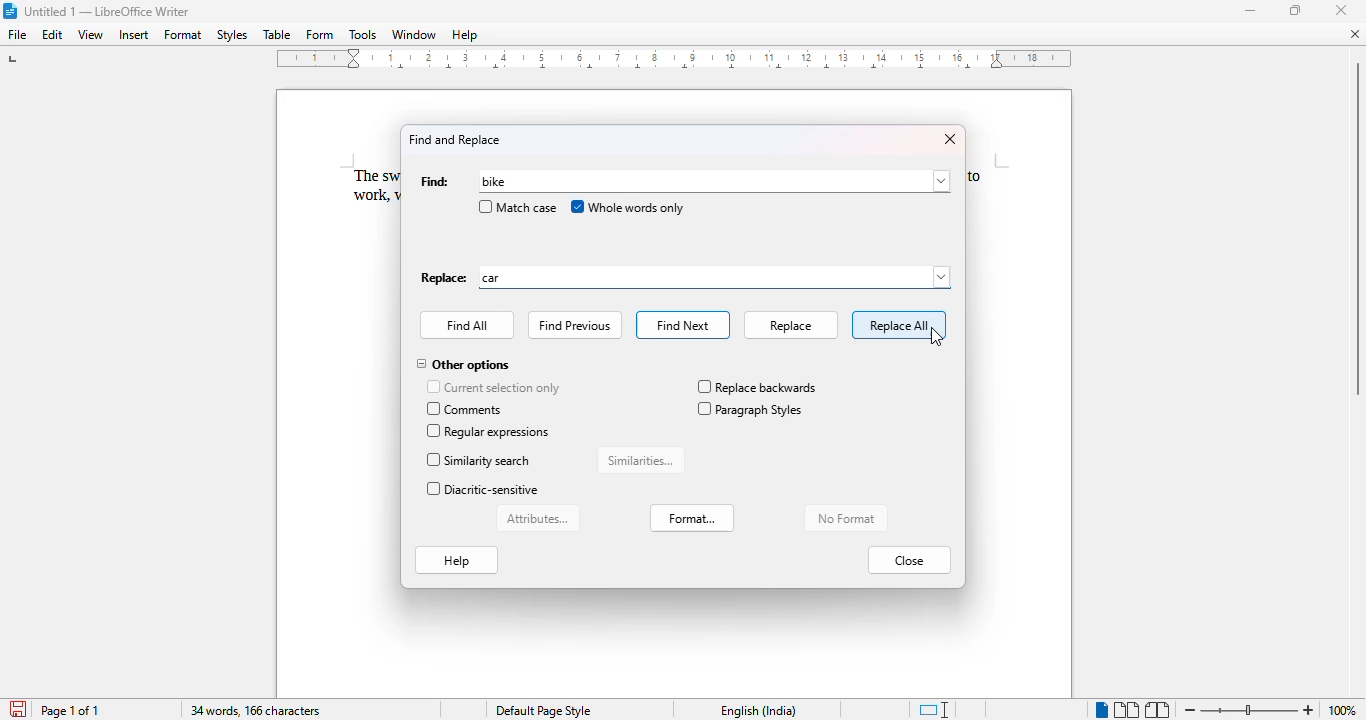 The height and width of the screenshot is (720, 1366). Describe the element at coordinates (255, 711) in the screenshot. I see `34 words, 166 characters` at that location.